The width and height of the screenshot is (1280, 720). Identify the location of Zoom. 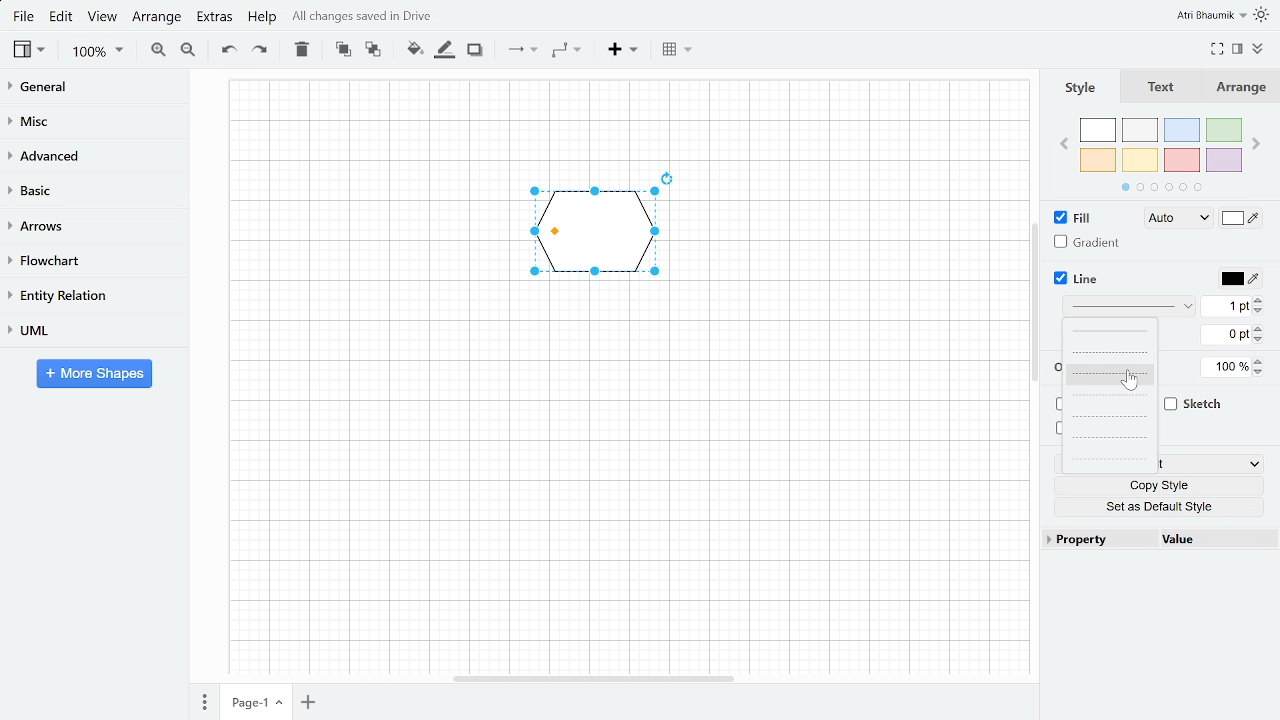
(96, 53).